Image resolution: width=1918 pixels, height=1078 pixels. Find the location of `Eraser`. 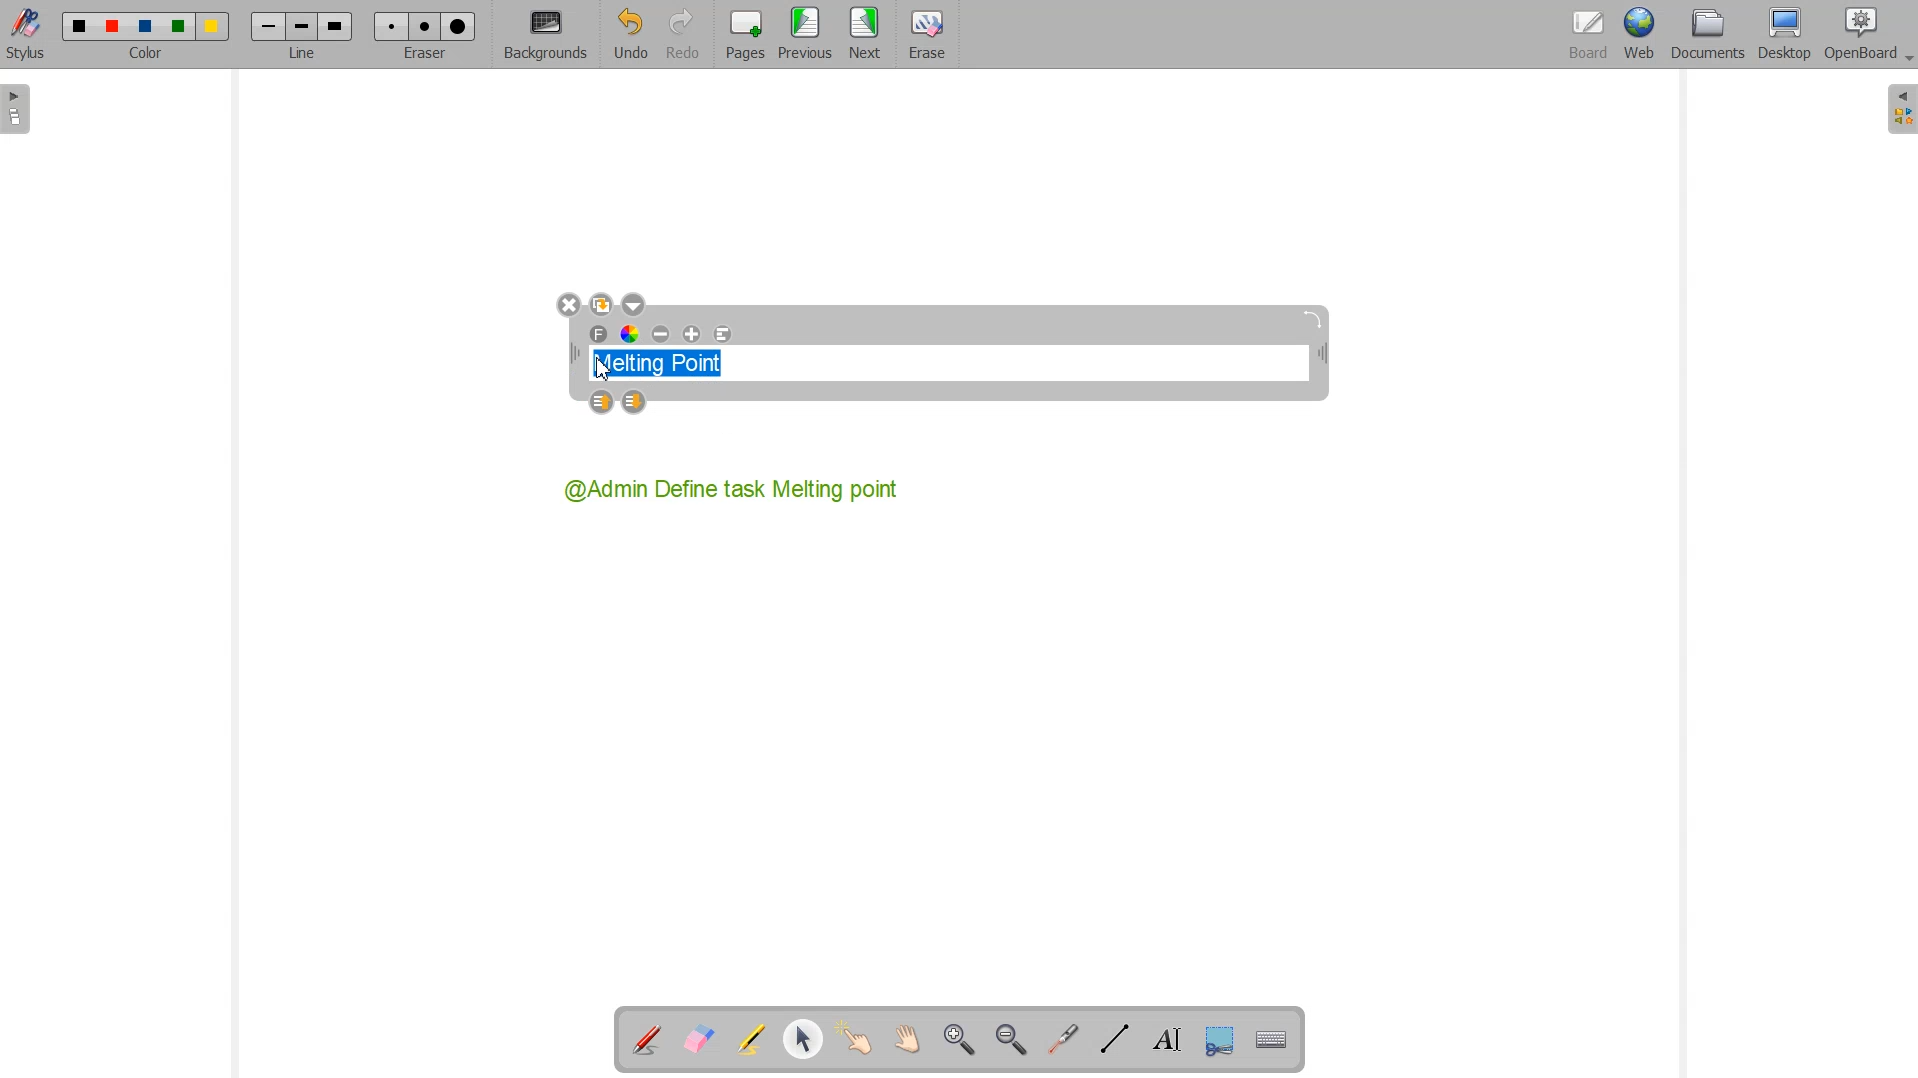

Eraser is located at coordinates (924, 35).